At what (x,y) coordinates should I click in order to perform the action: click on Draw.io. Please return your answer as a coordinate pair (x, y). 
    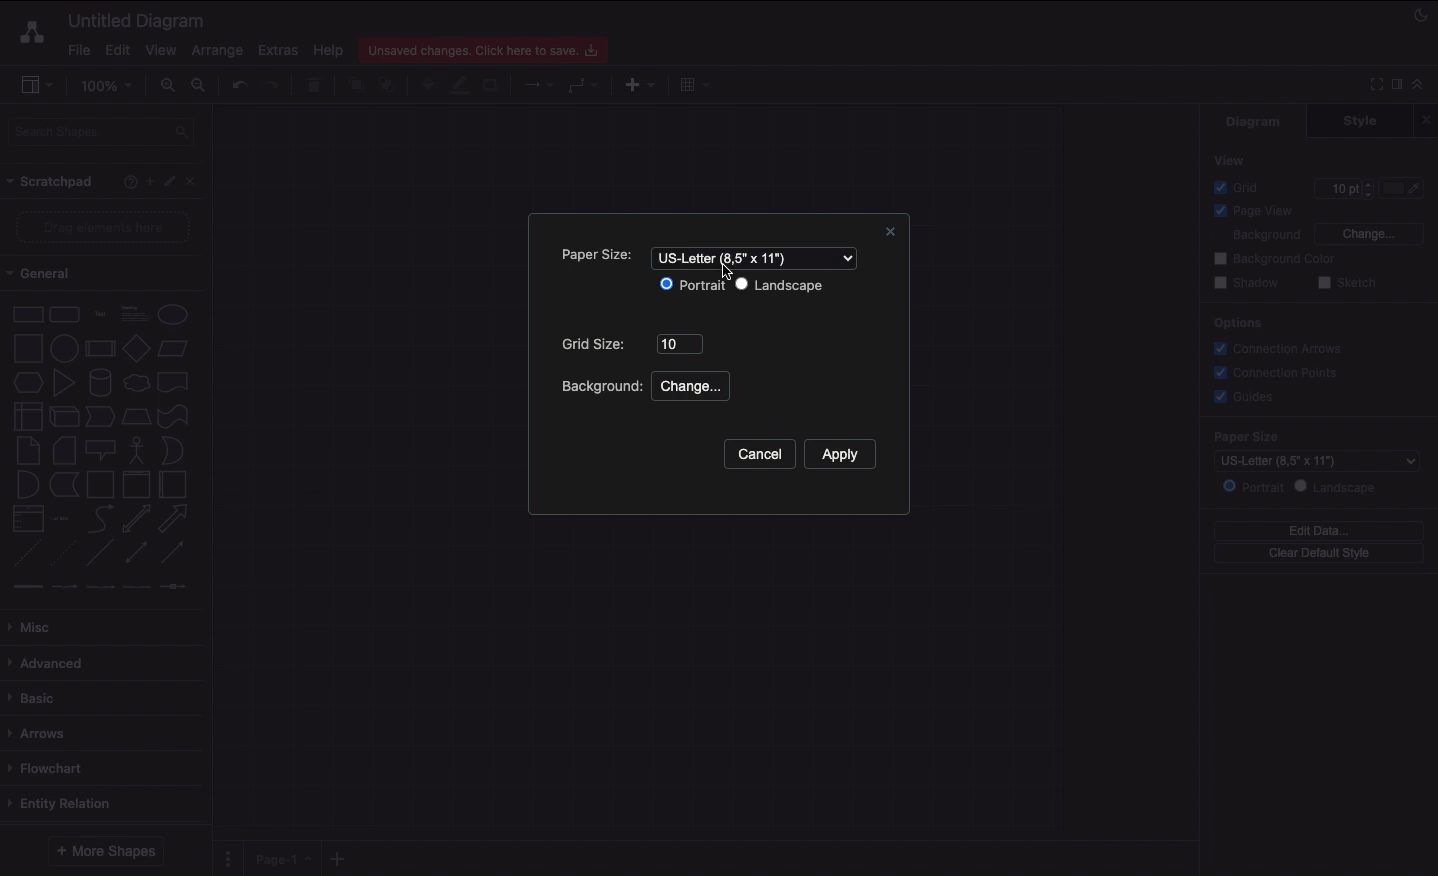
    Looking at the image, I should click on (28, 32).